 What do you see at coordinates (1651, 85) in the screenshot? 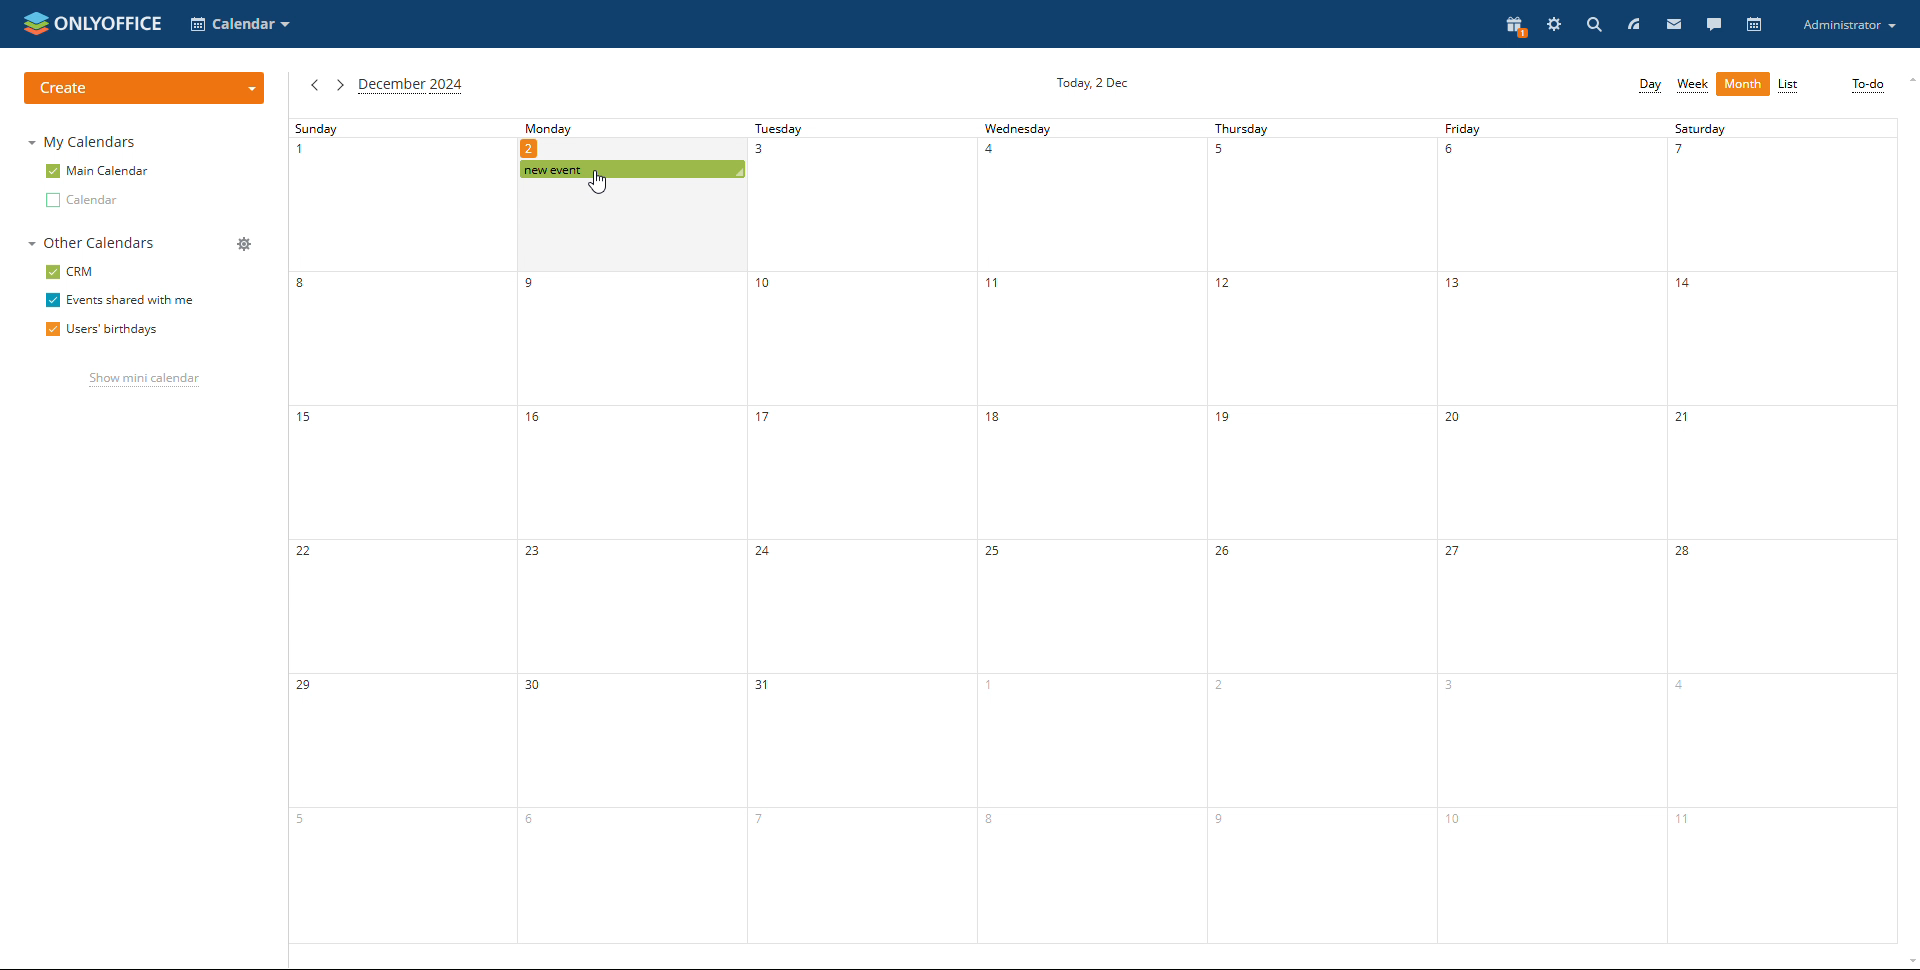
I see `day view` at bounding box center [1651, 85].